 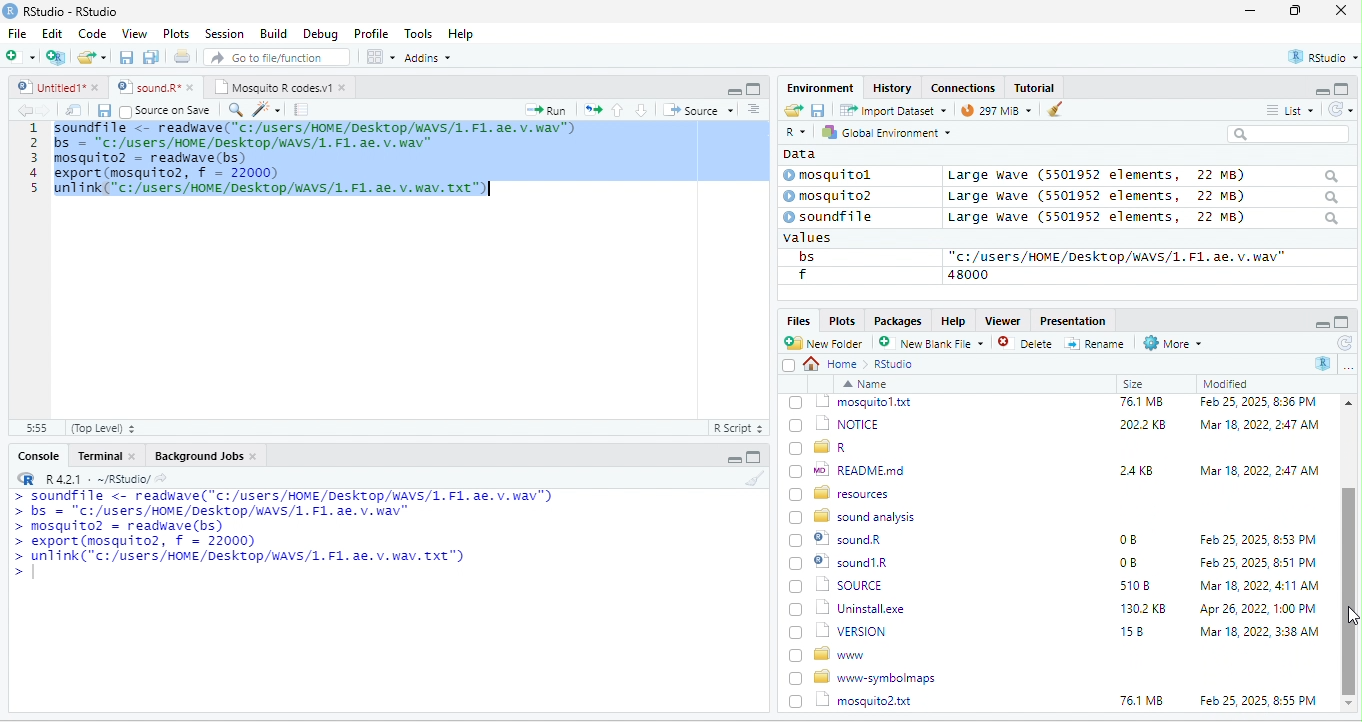 What do you see at coordinates (40, 268) in the screenshot?
I see `line number` at bounding box center [40, 268].